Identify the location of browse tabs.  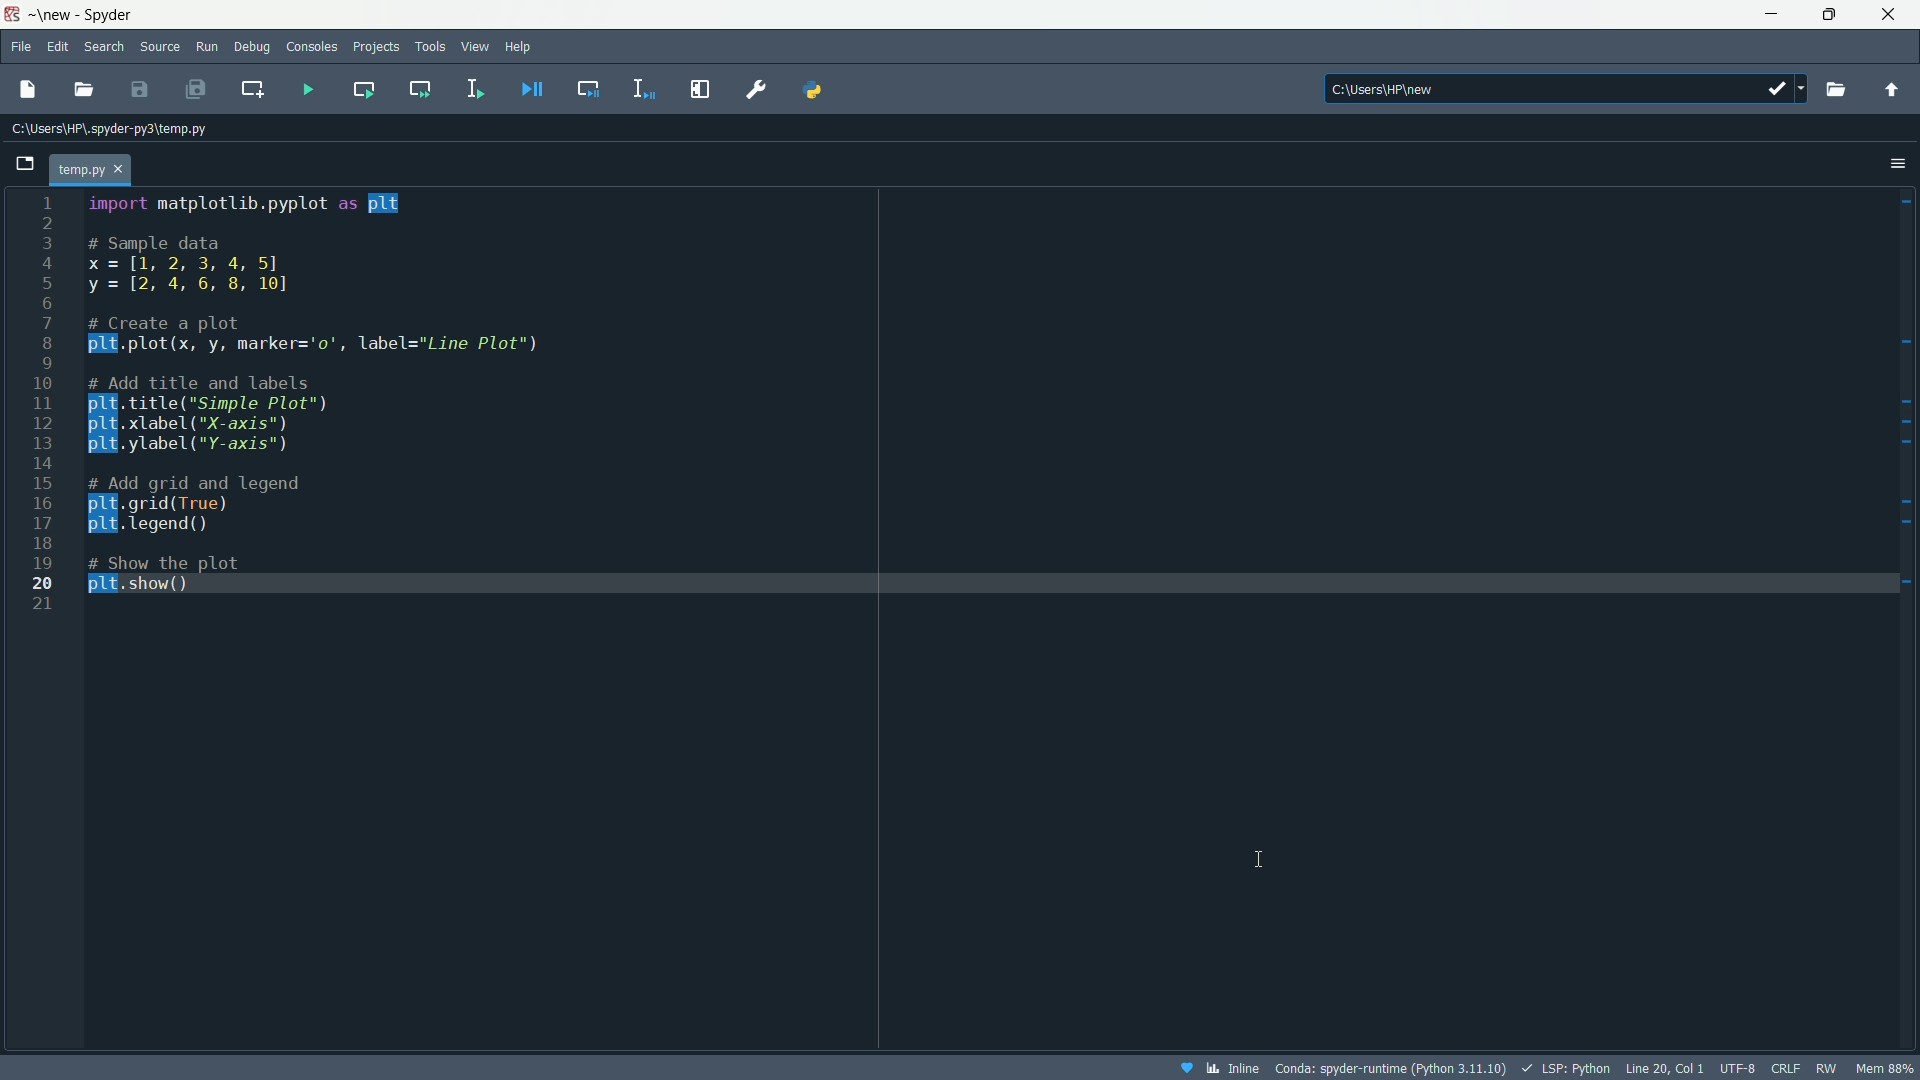
(26, 162).